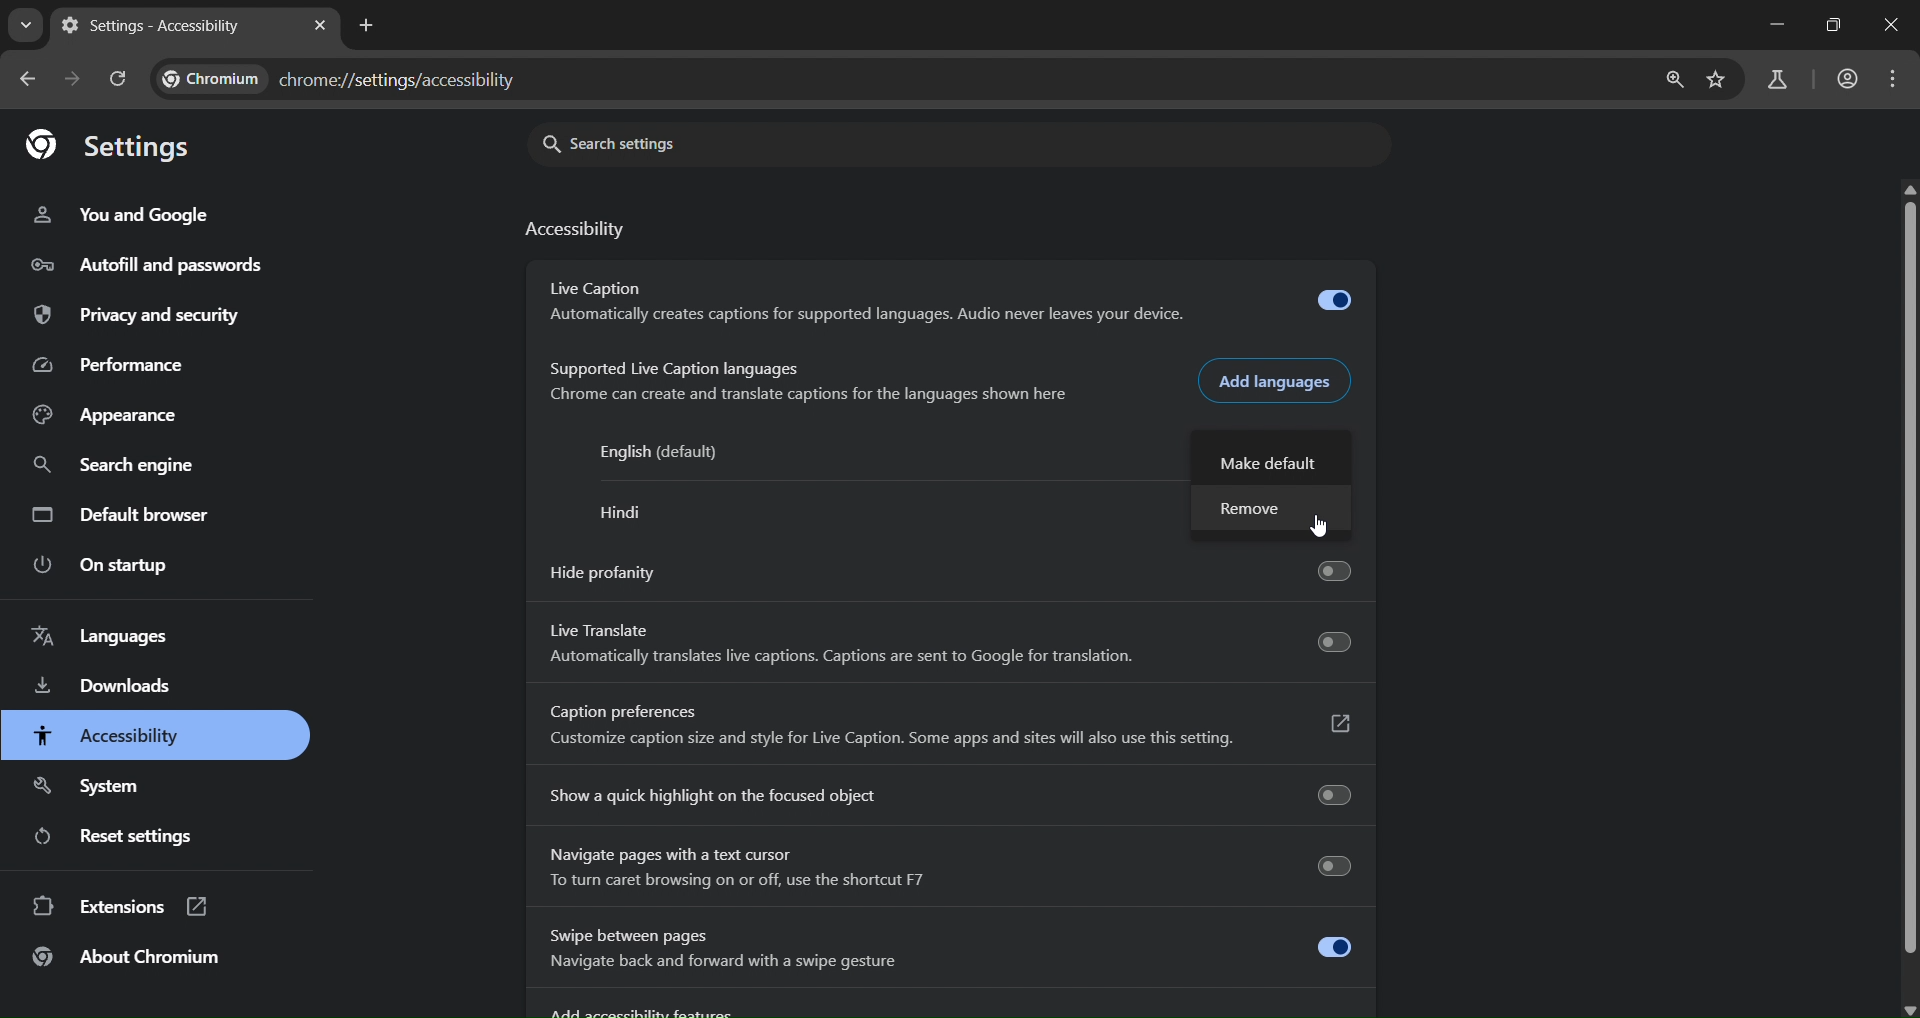 The width and height of the screenshot is (1920, 1018). Describe the element at coordinates (120, 82) in the screenshot. I see `reload pages` at that location.